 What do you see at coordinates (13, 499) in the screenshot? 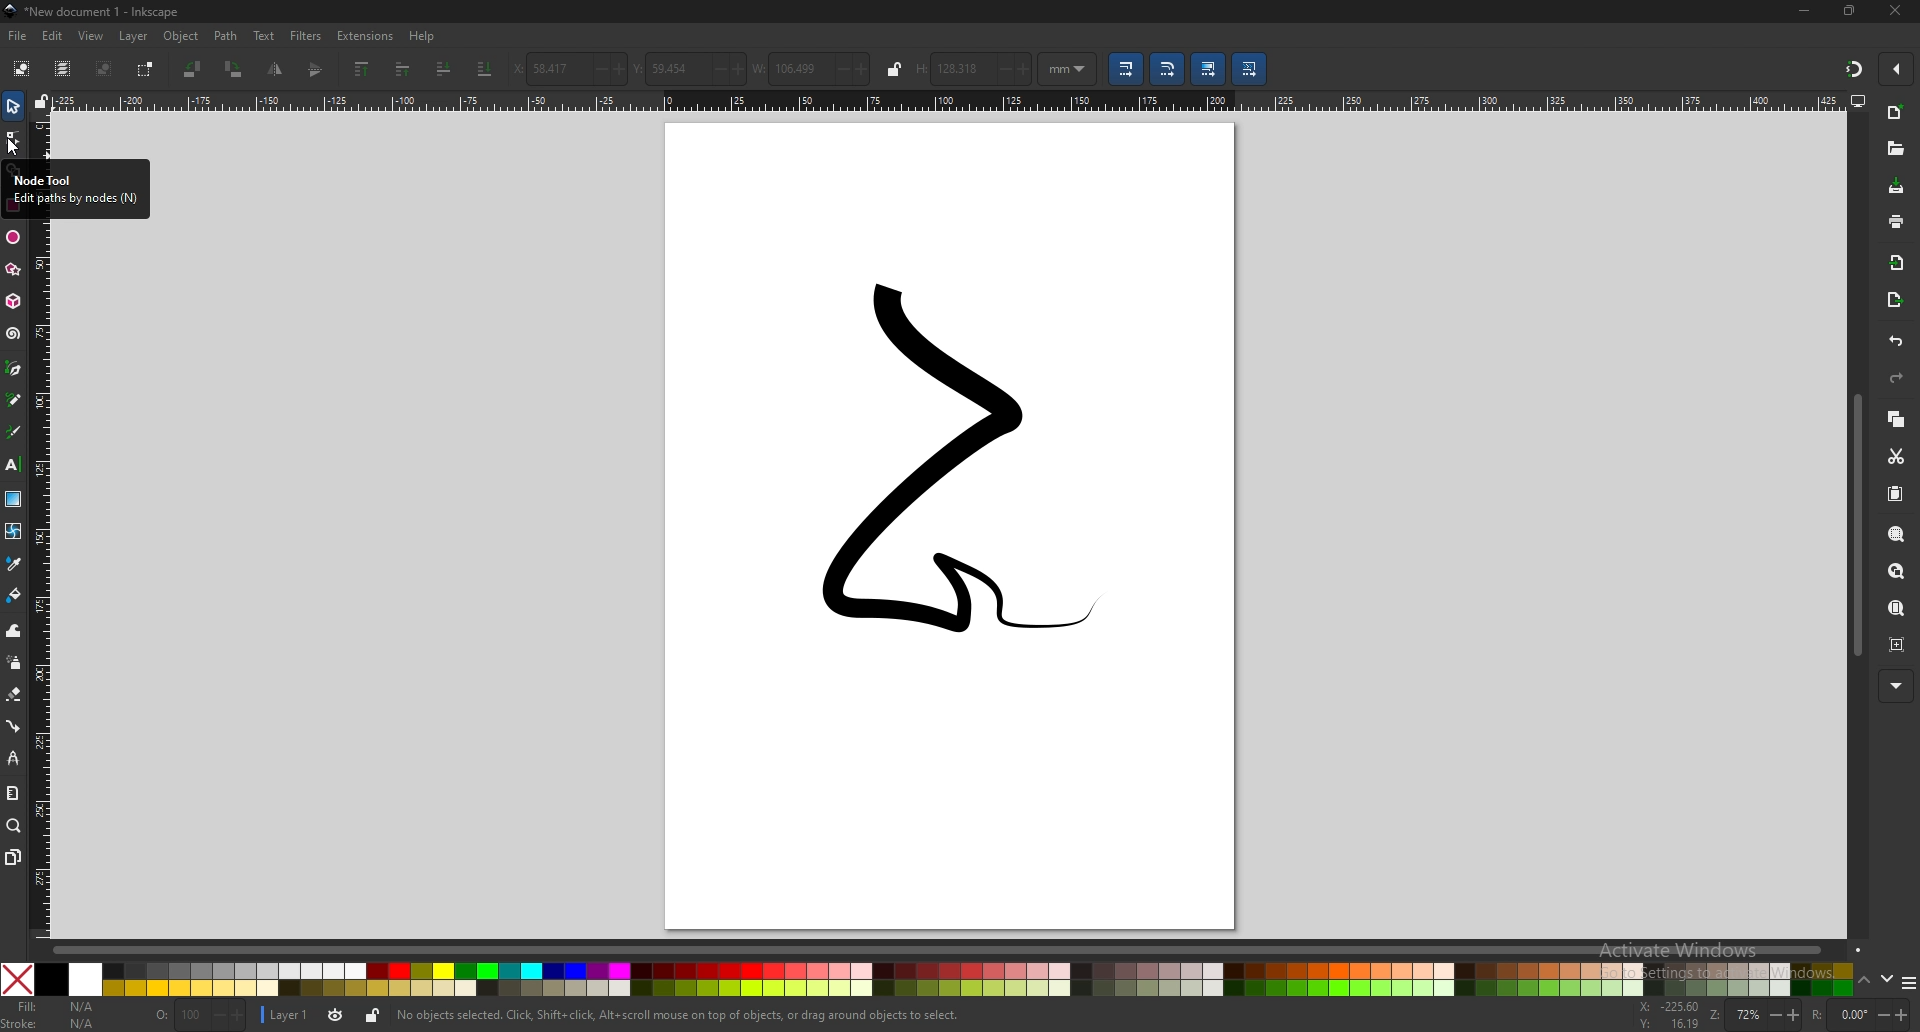
I see `gradient` at bounding box center [13, 499].